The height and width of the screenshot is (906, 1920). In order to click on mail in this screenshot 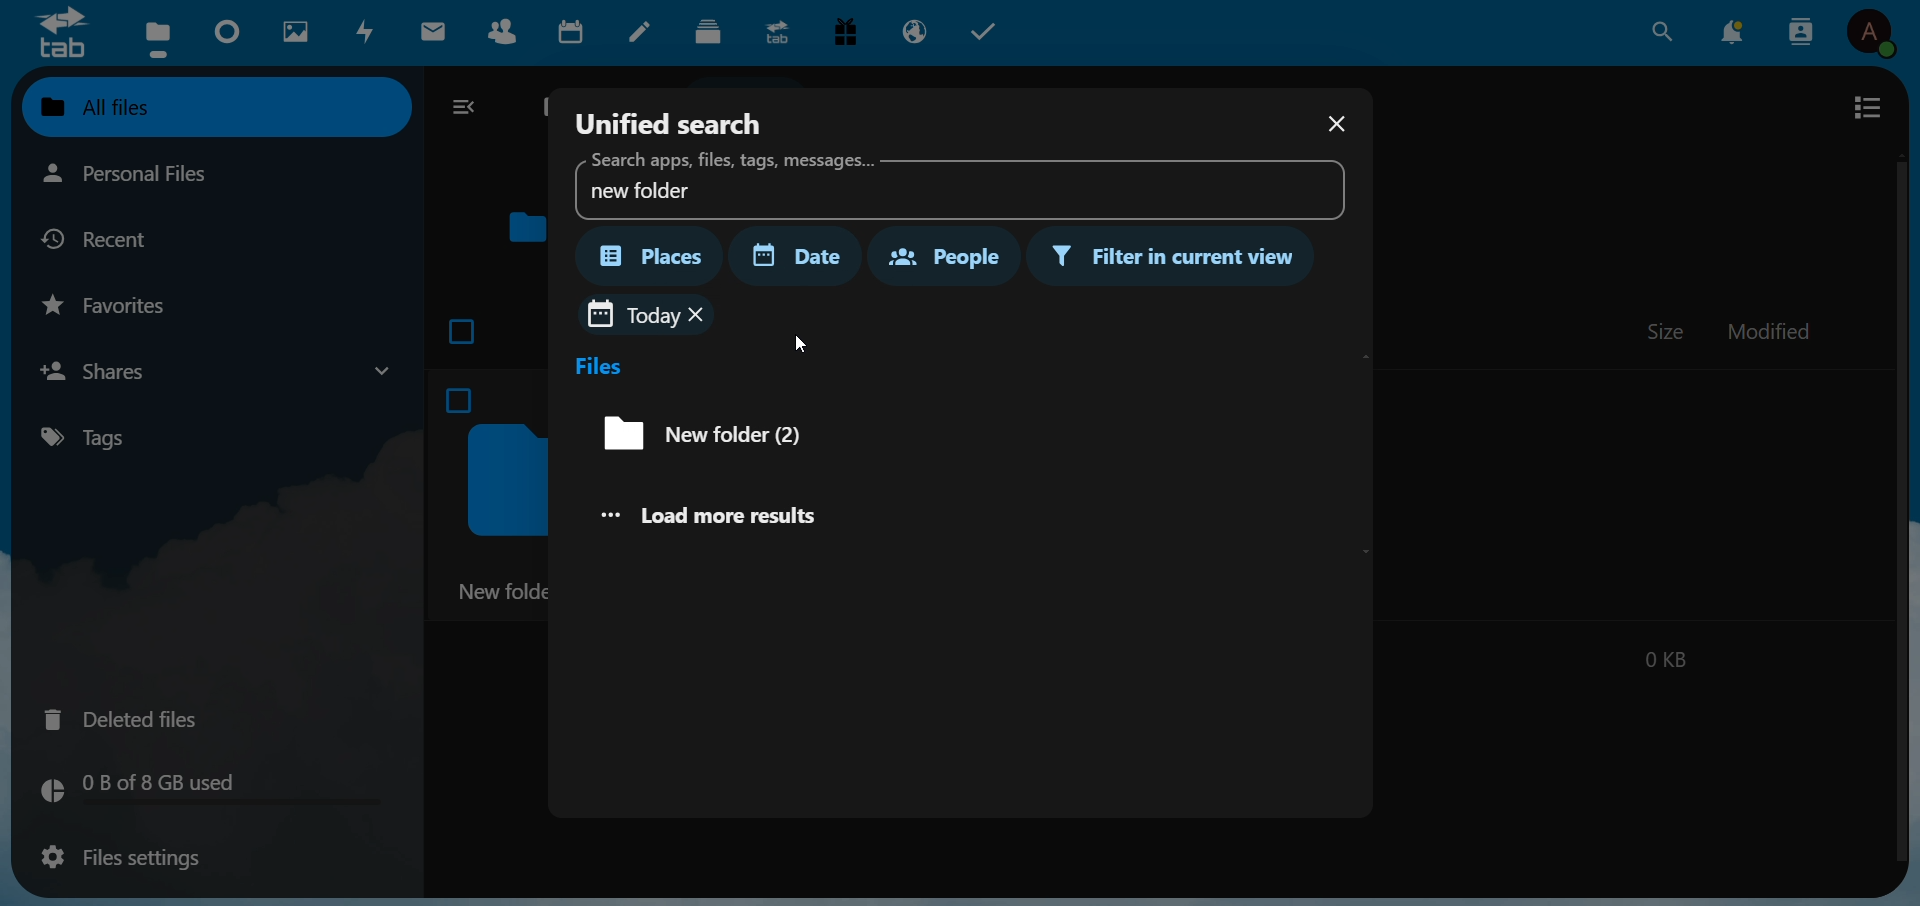, I will do `click(437, 32)`.